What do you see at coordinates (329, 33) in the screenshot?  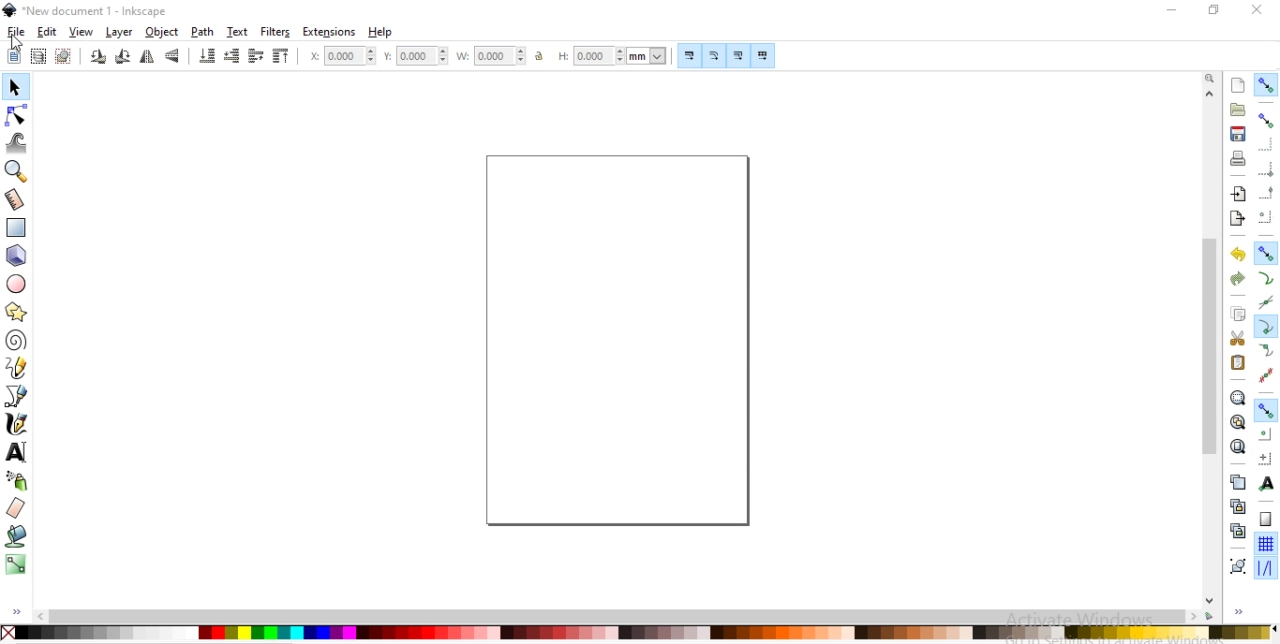 I see `extensions` at bounding box center [329, 33].